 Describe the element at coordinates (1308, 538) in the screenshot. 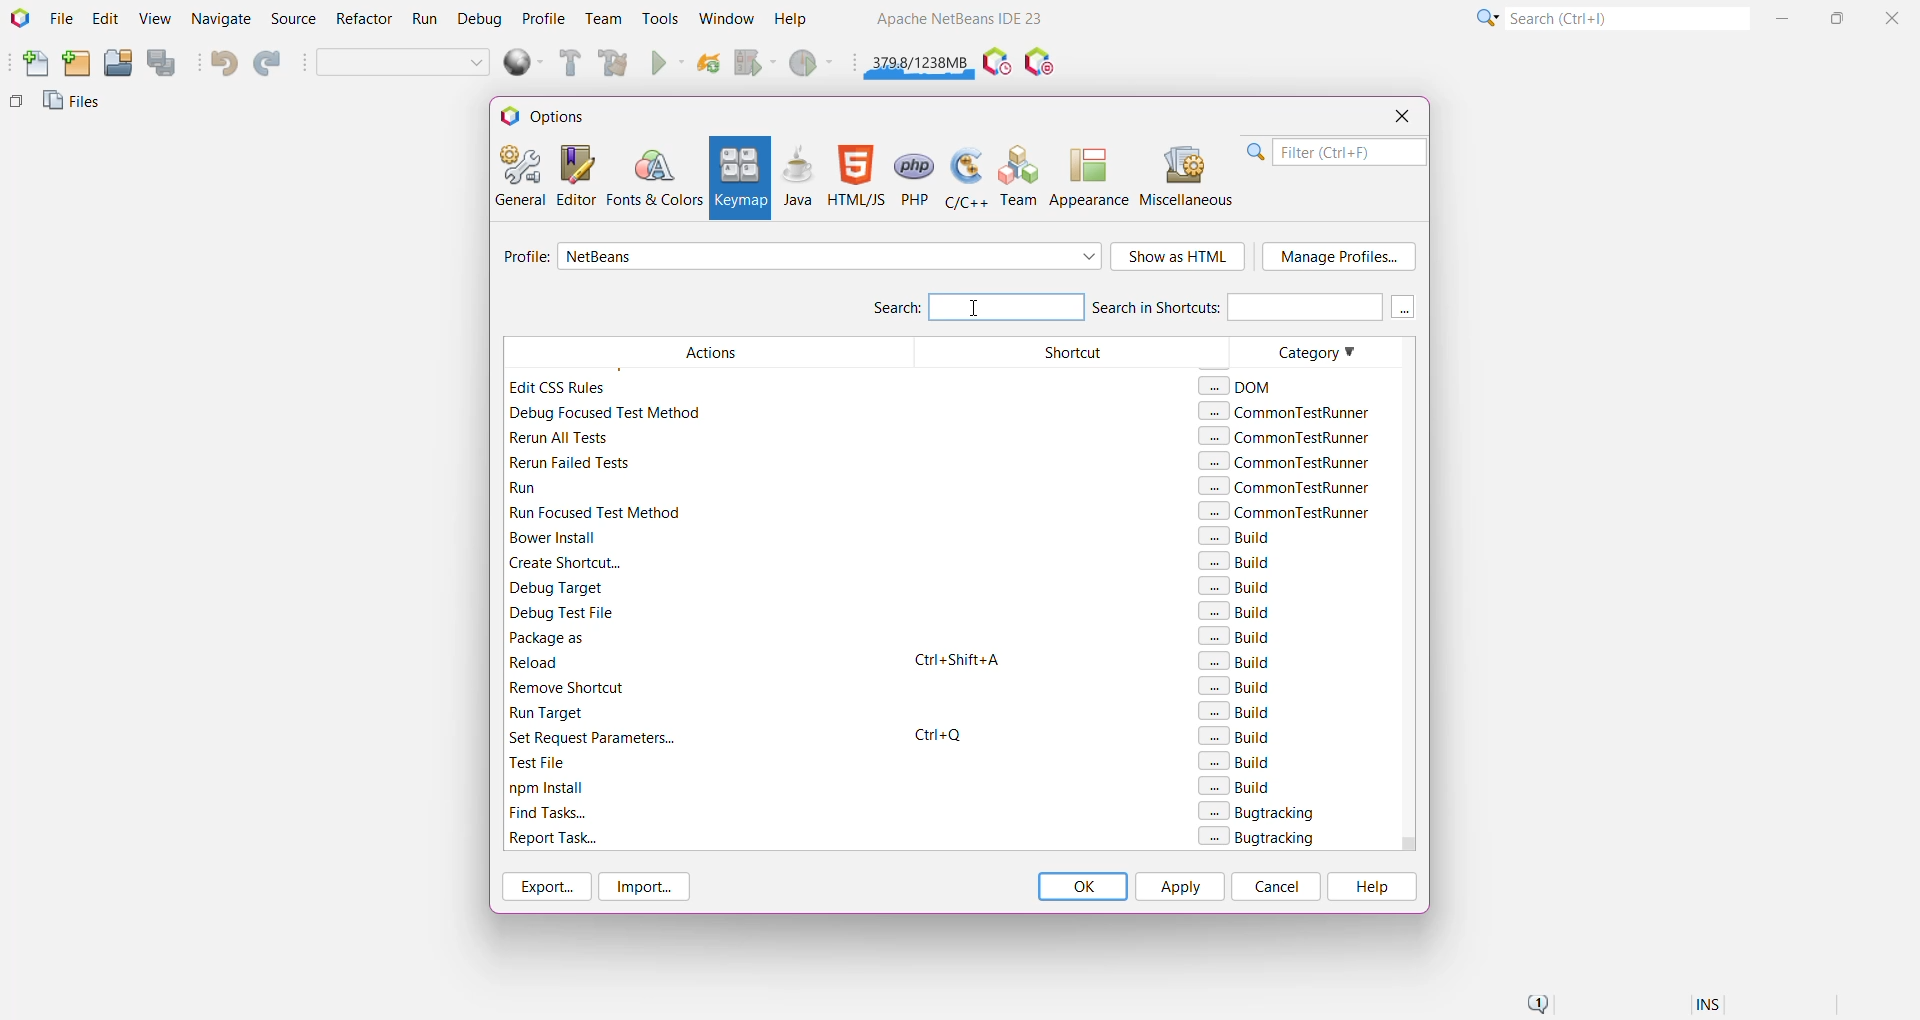

I see `Category` at that location.